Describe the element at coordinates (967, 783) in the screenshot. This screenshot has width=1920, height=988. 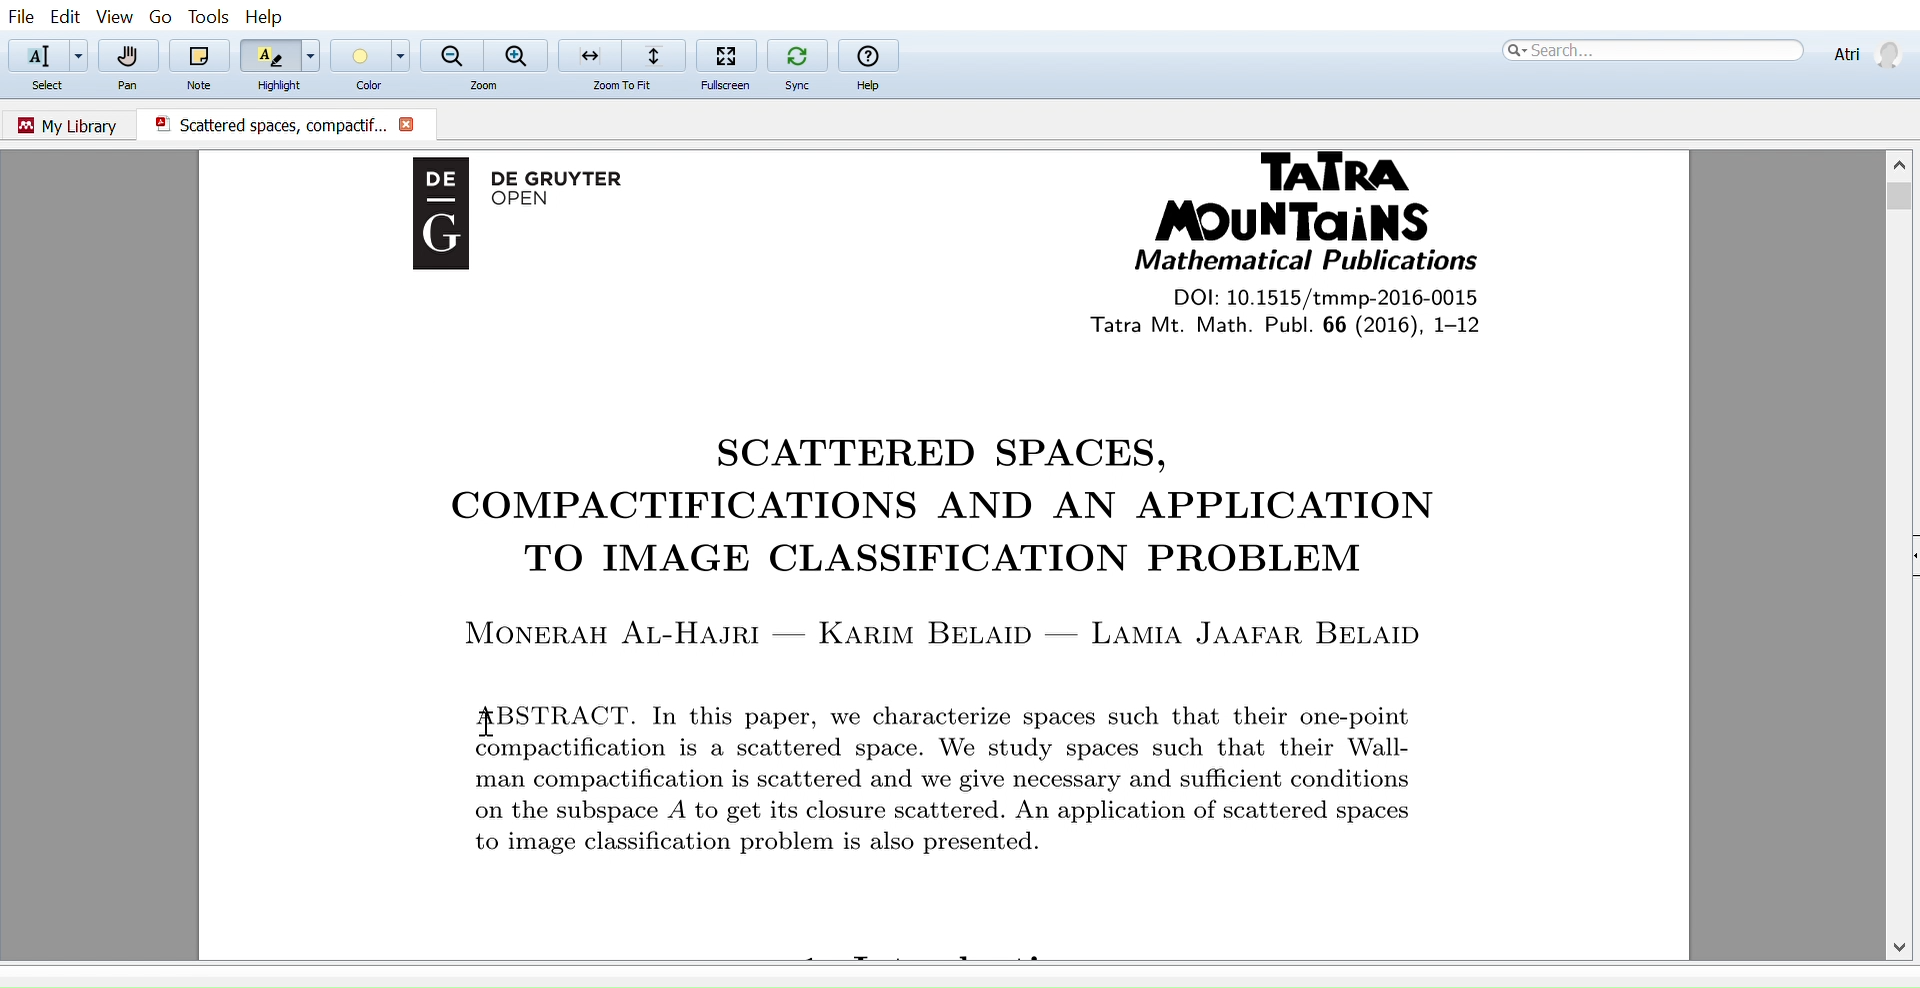
I see `man compactification is scattered and we give necessary and sufficient conditions` at that location.